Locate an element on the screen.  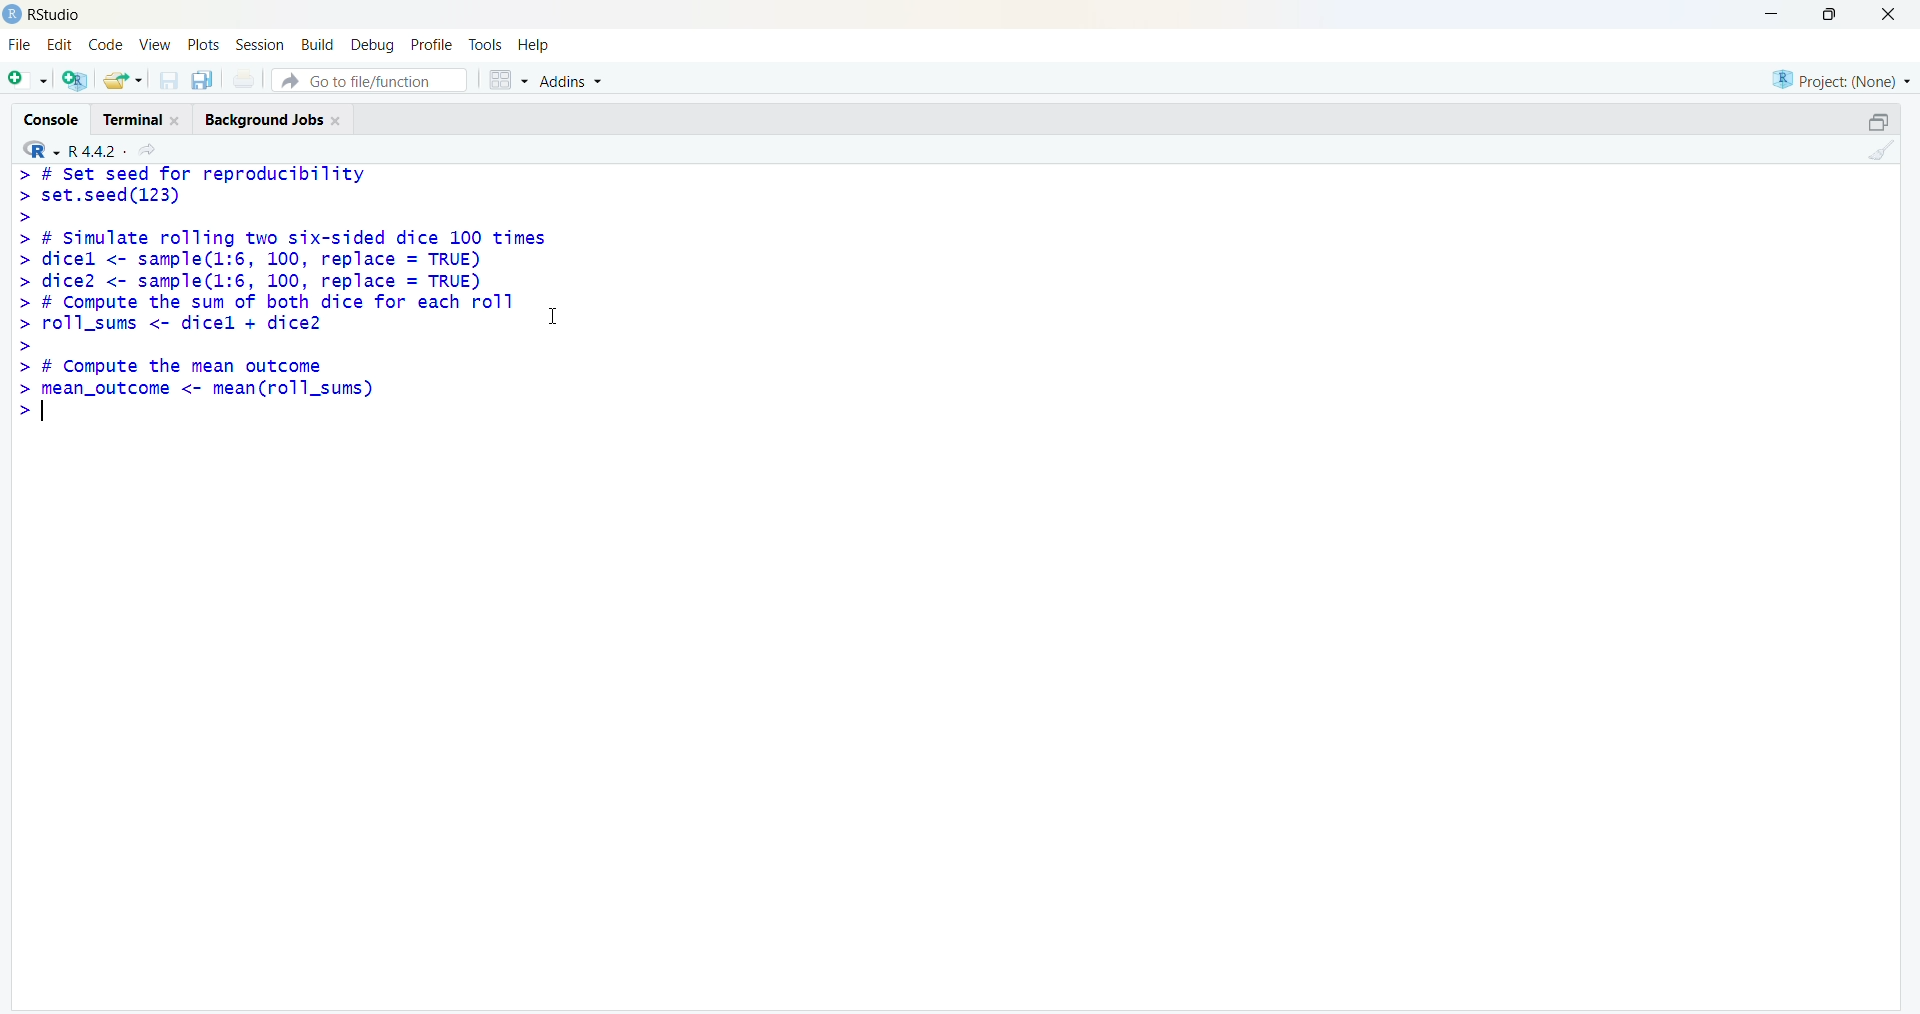
grid is located at coordinates (509, 80).